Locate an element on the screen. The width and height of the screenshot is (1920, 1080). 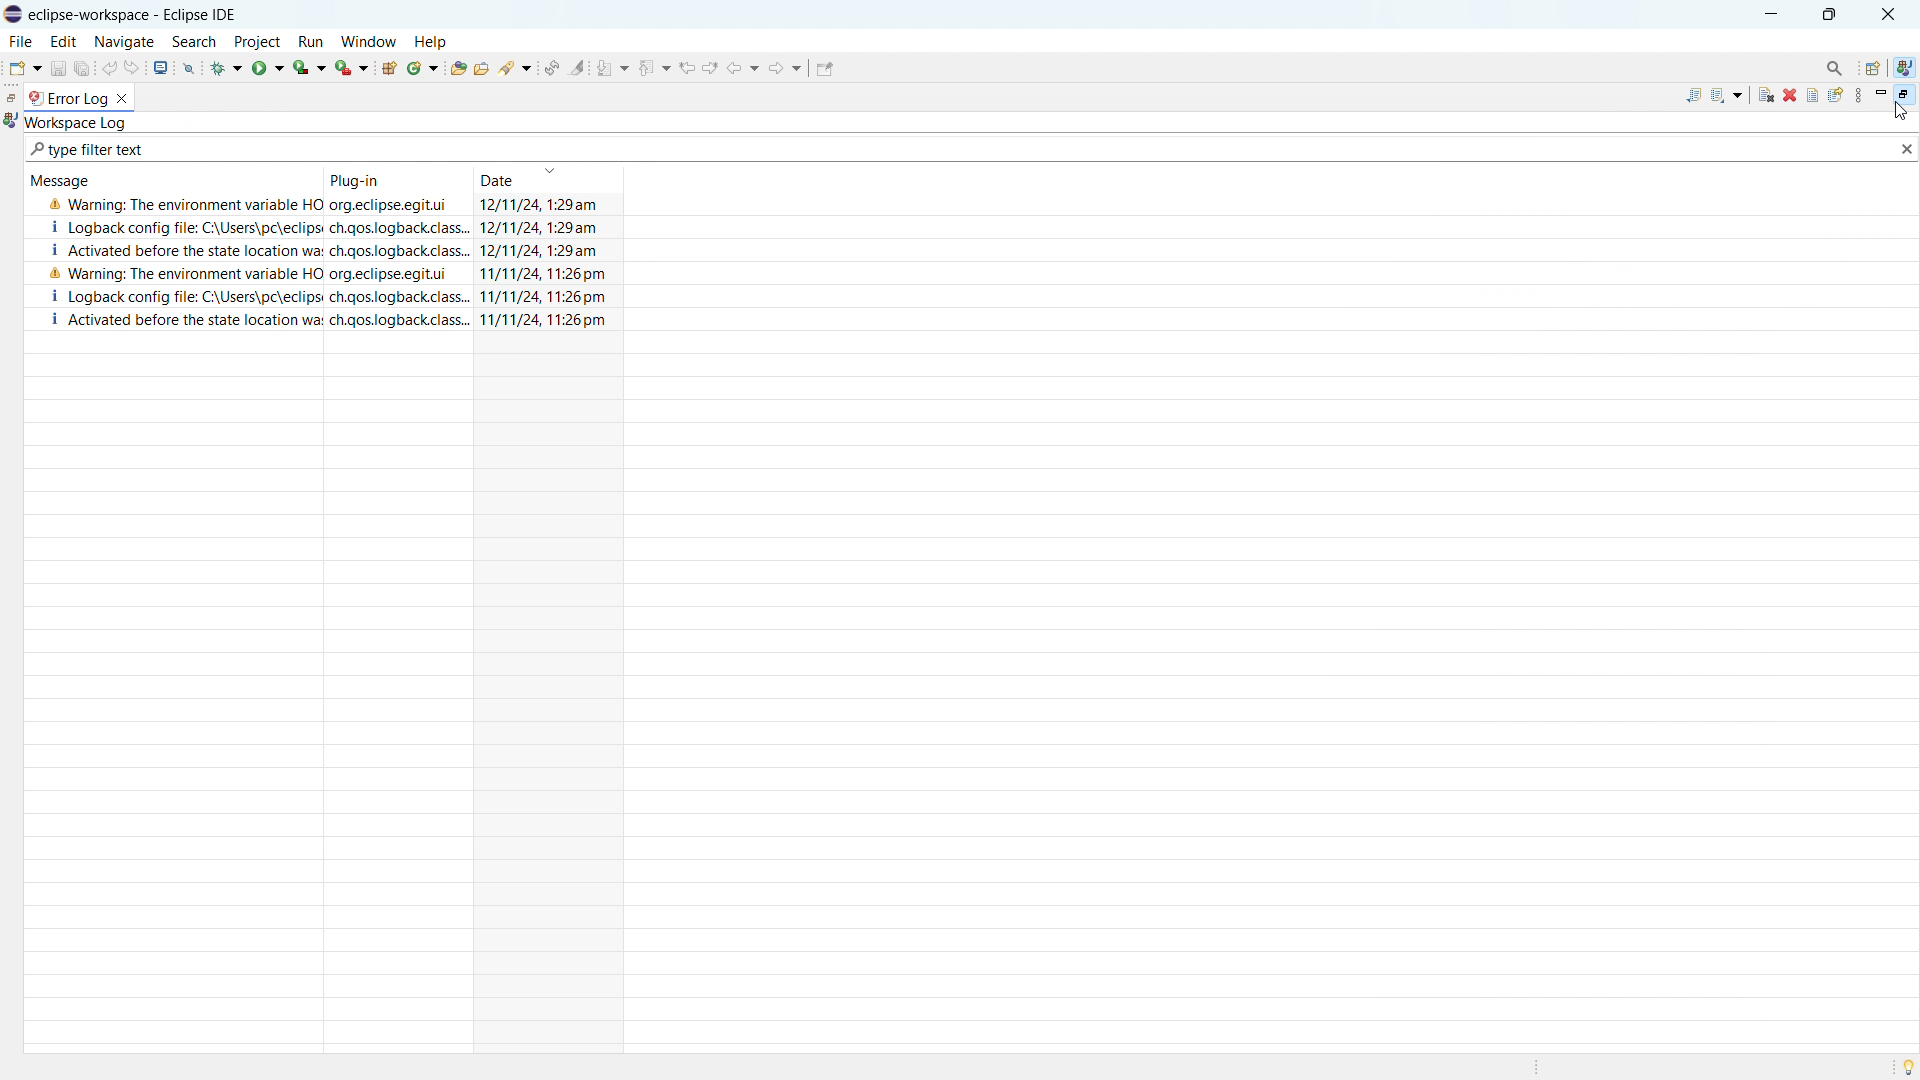
close is located at coordinates (1907, 150).